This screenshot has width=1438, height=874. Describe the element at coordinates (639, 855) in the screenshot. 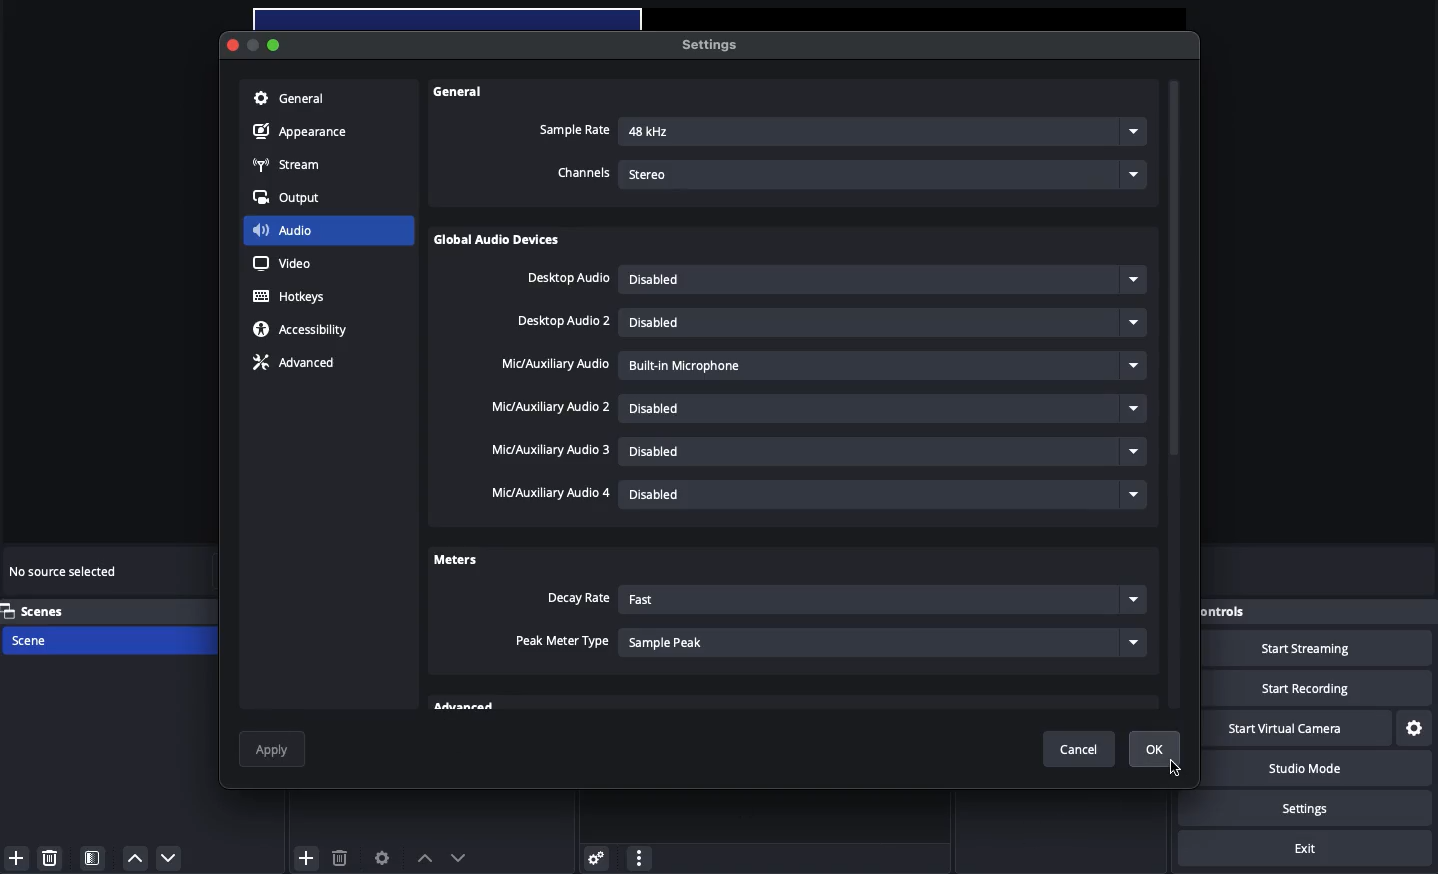

I see `Options` at that location.